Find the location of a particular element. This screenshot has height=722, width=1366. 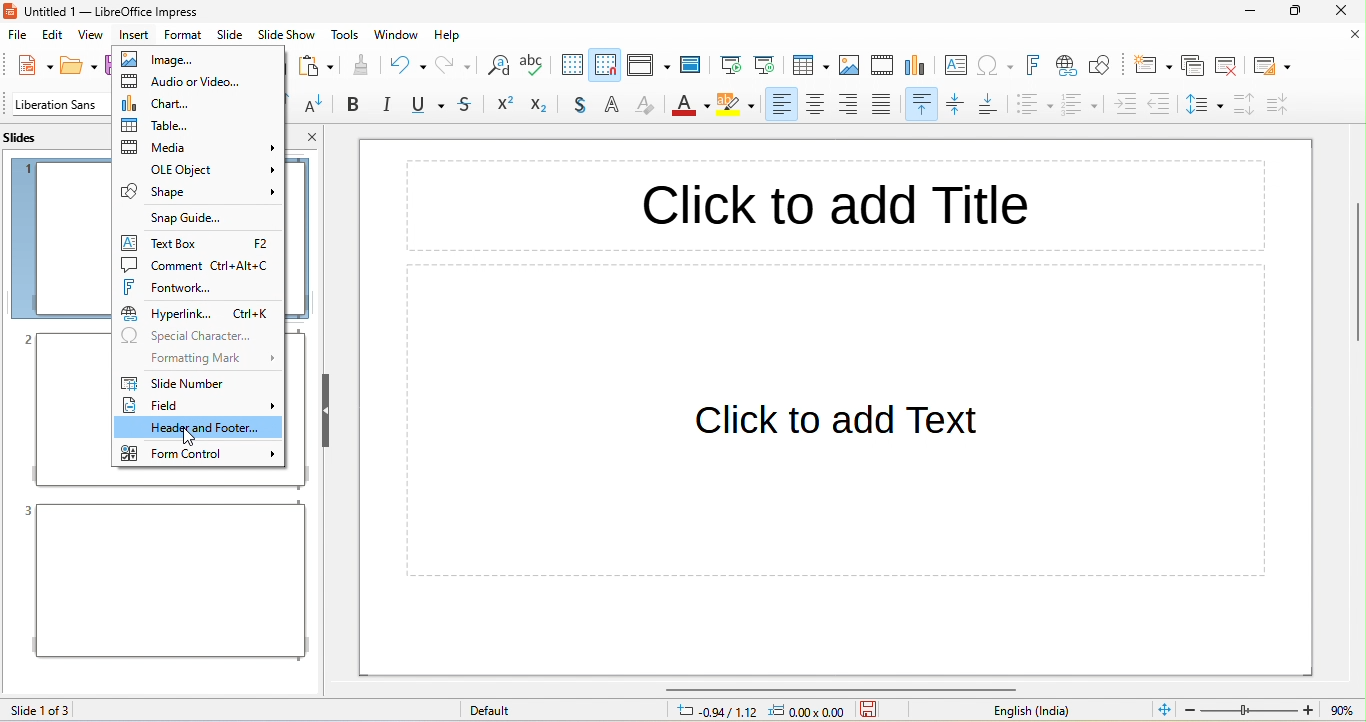

new is located at coordinates (29, 64).